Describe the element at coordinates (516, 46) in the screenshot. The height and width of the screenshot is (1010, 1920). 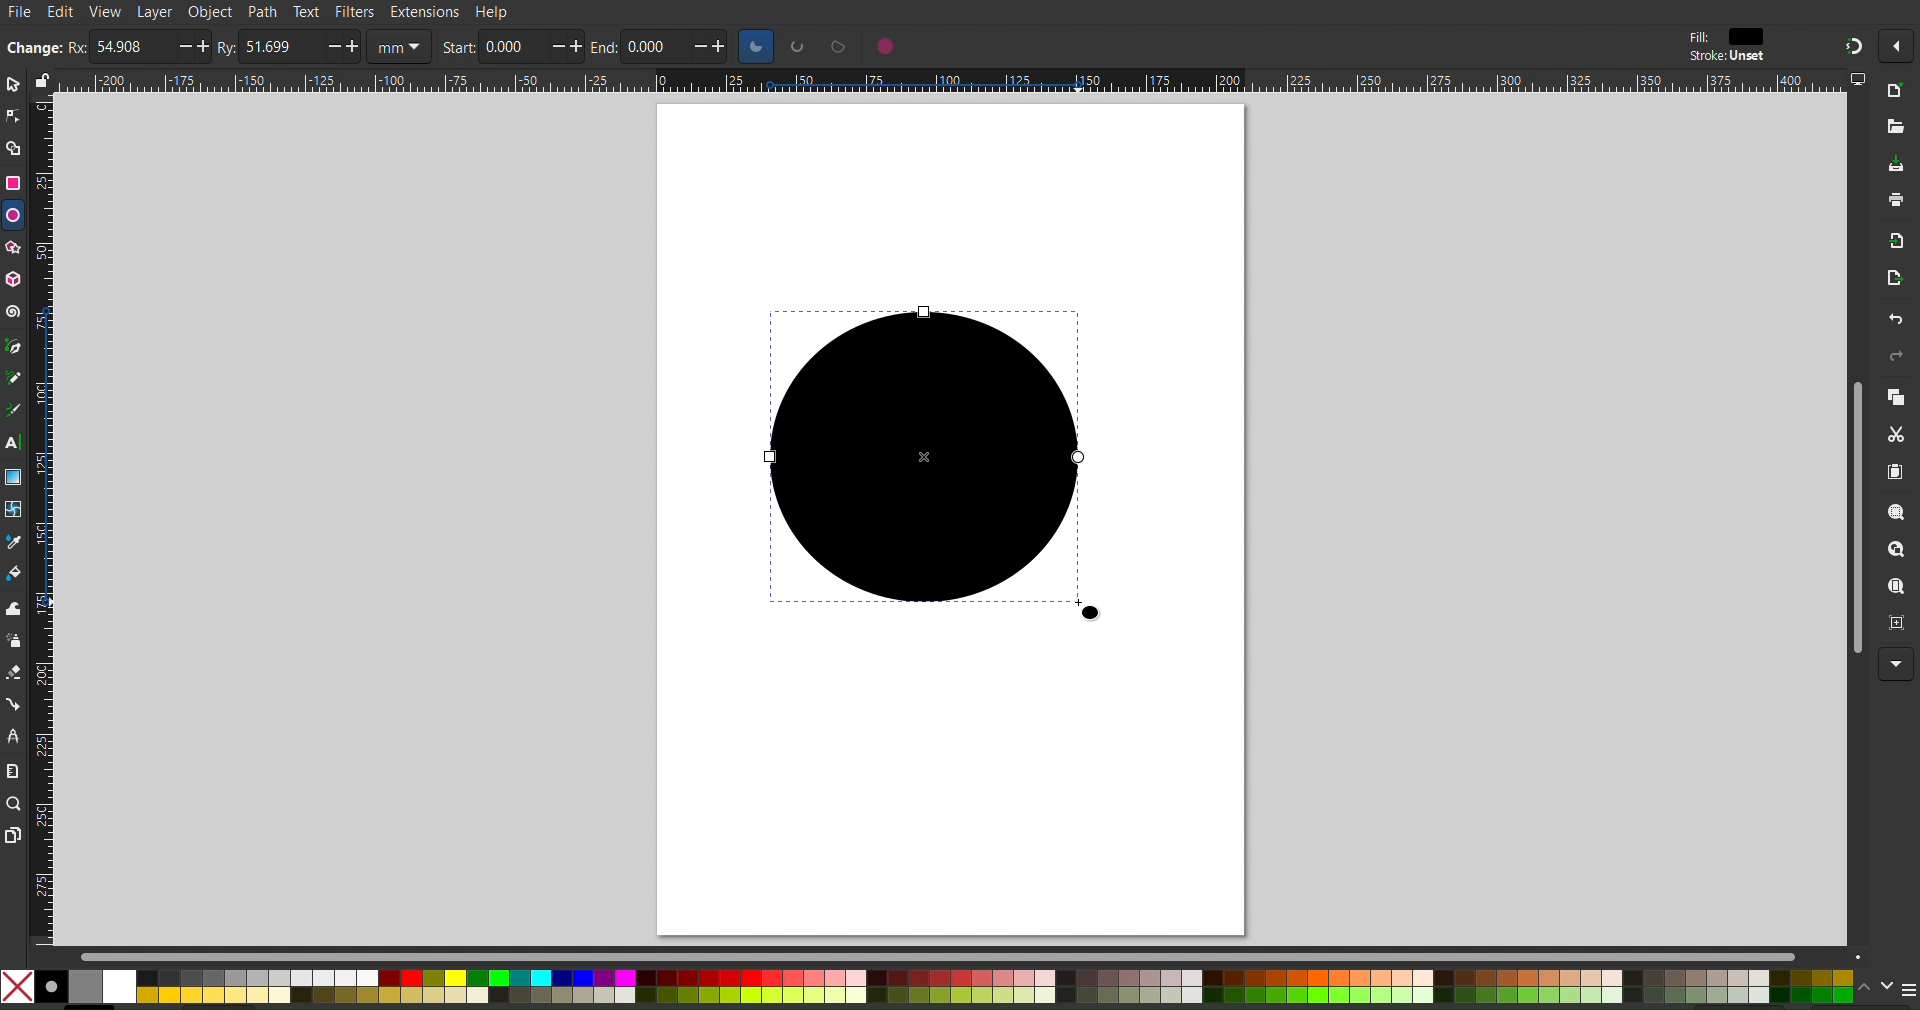
I see `0` at that location.